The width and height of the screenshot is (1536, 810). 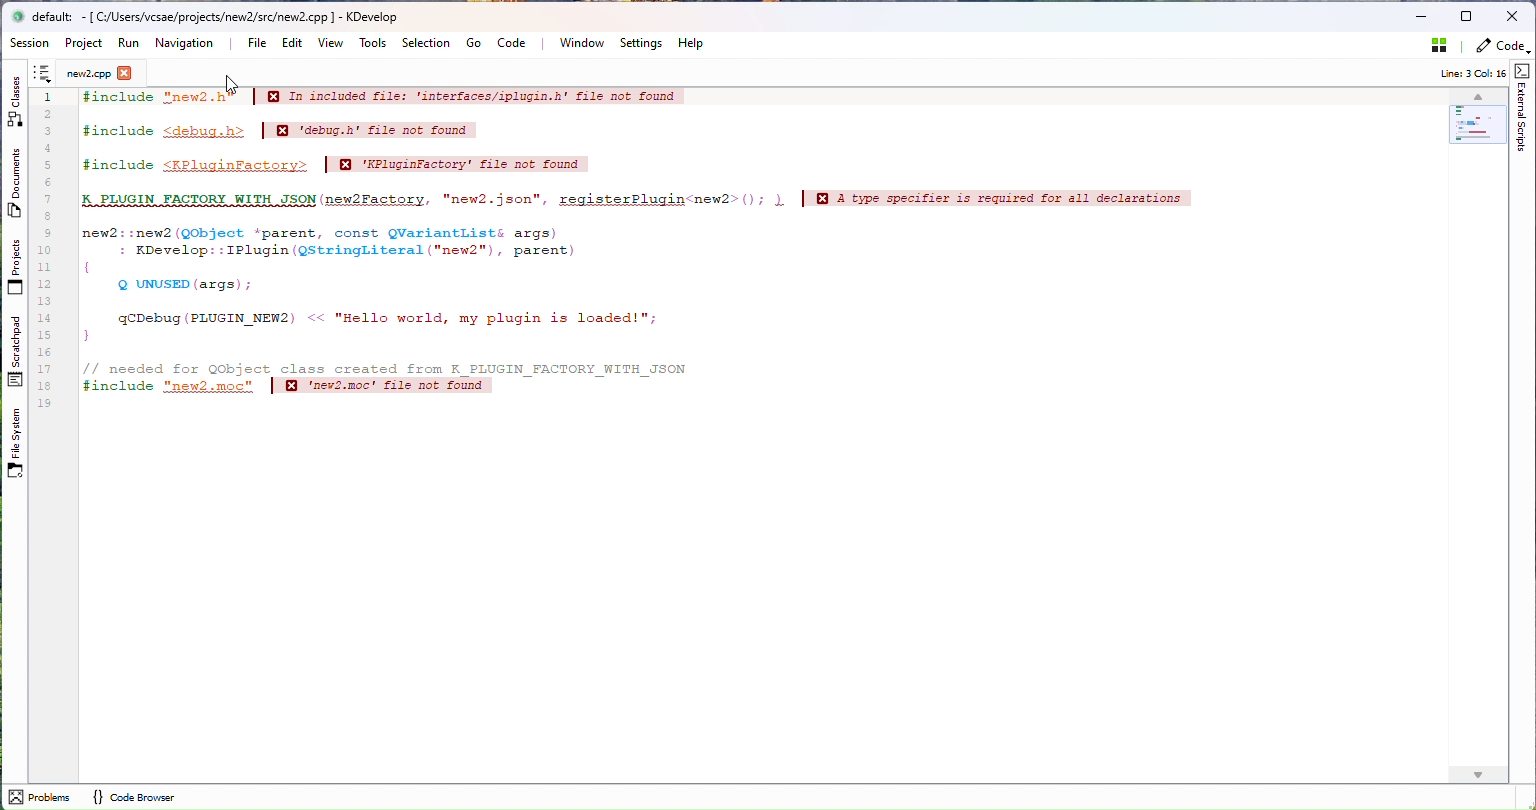 I want to click on cursor, so click(x=230, y=81).